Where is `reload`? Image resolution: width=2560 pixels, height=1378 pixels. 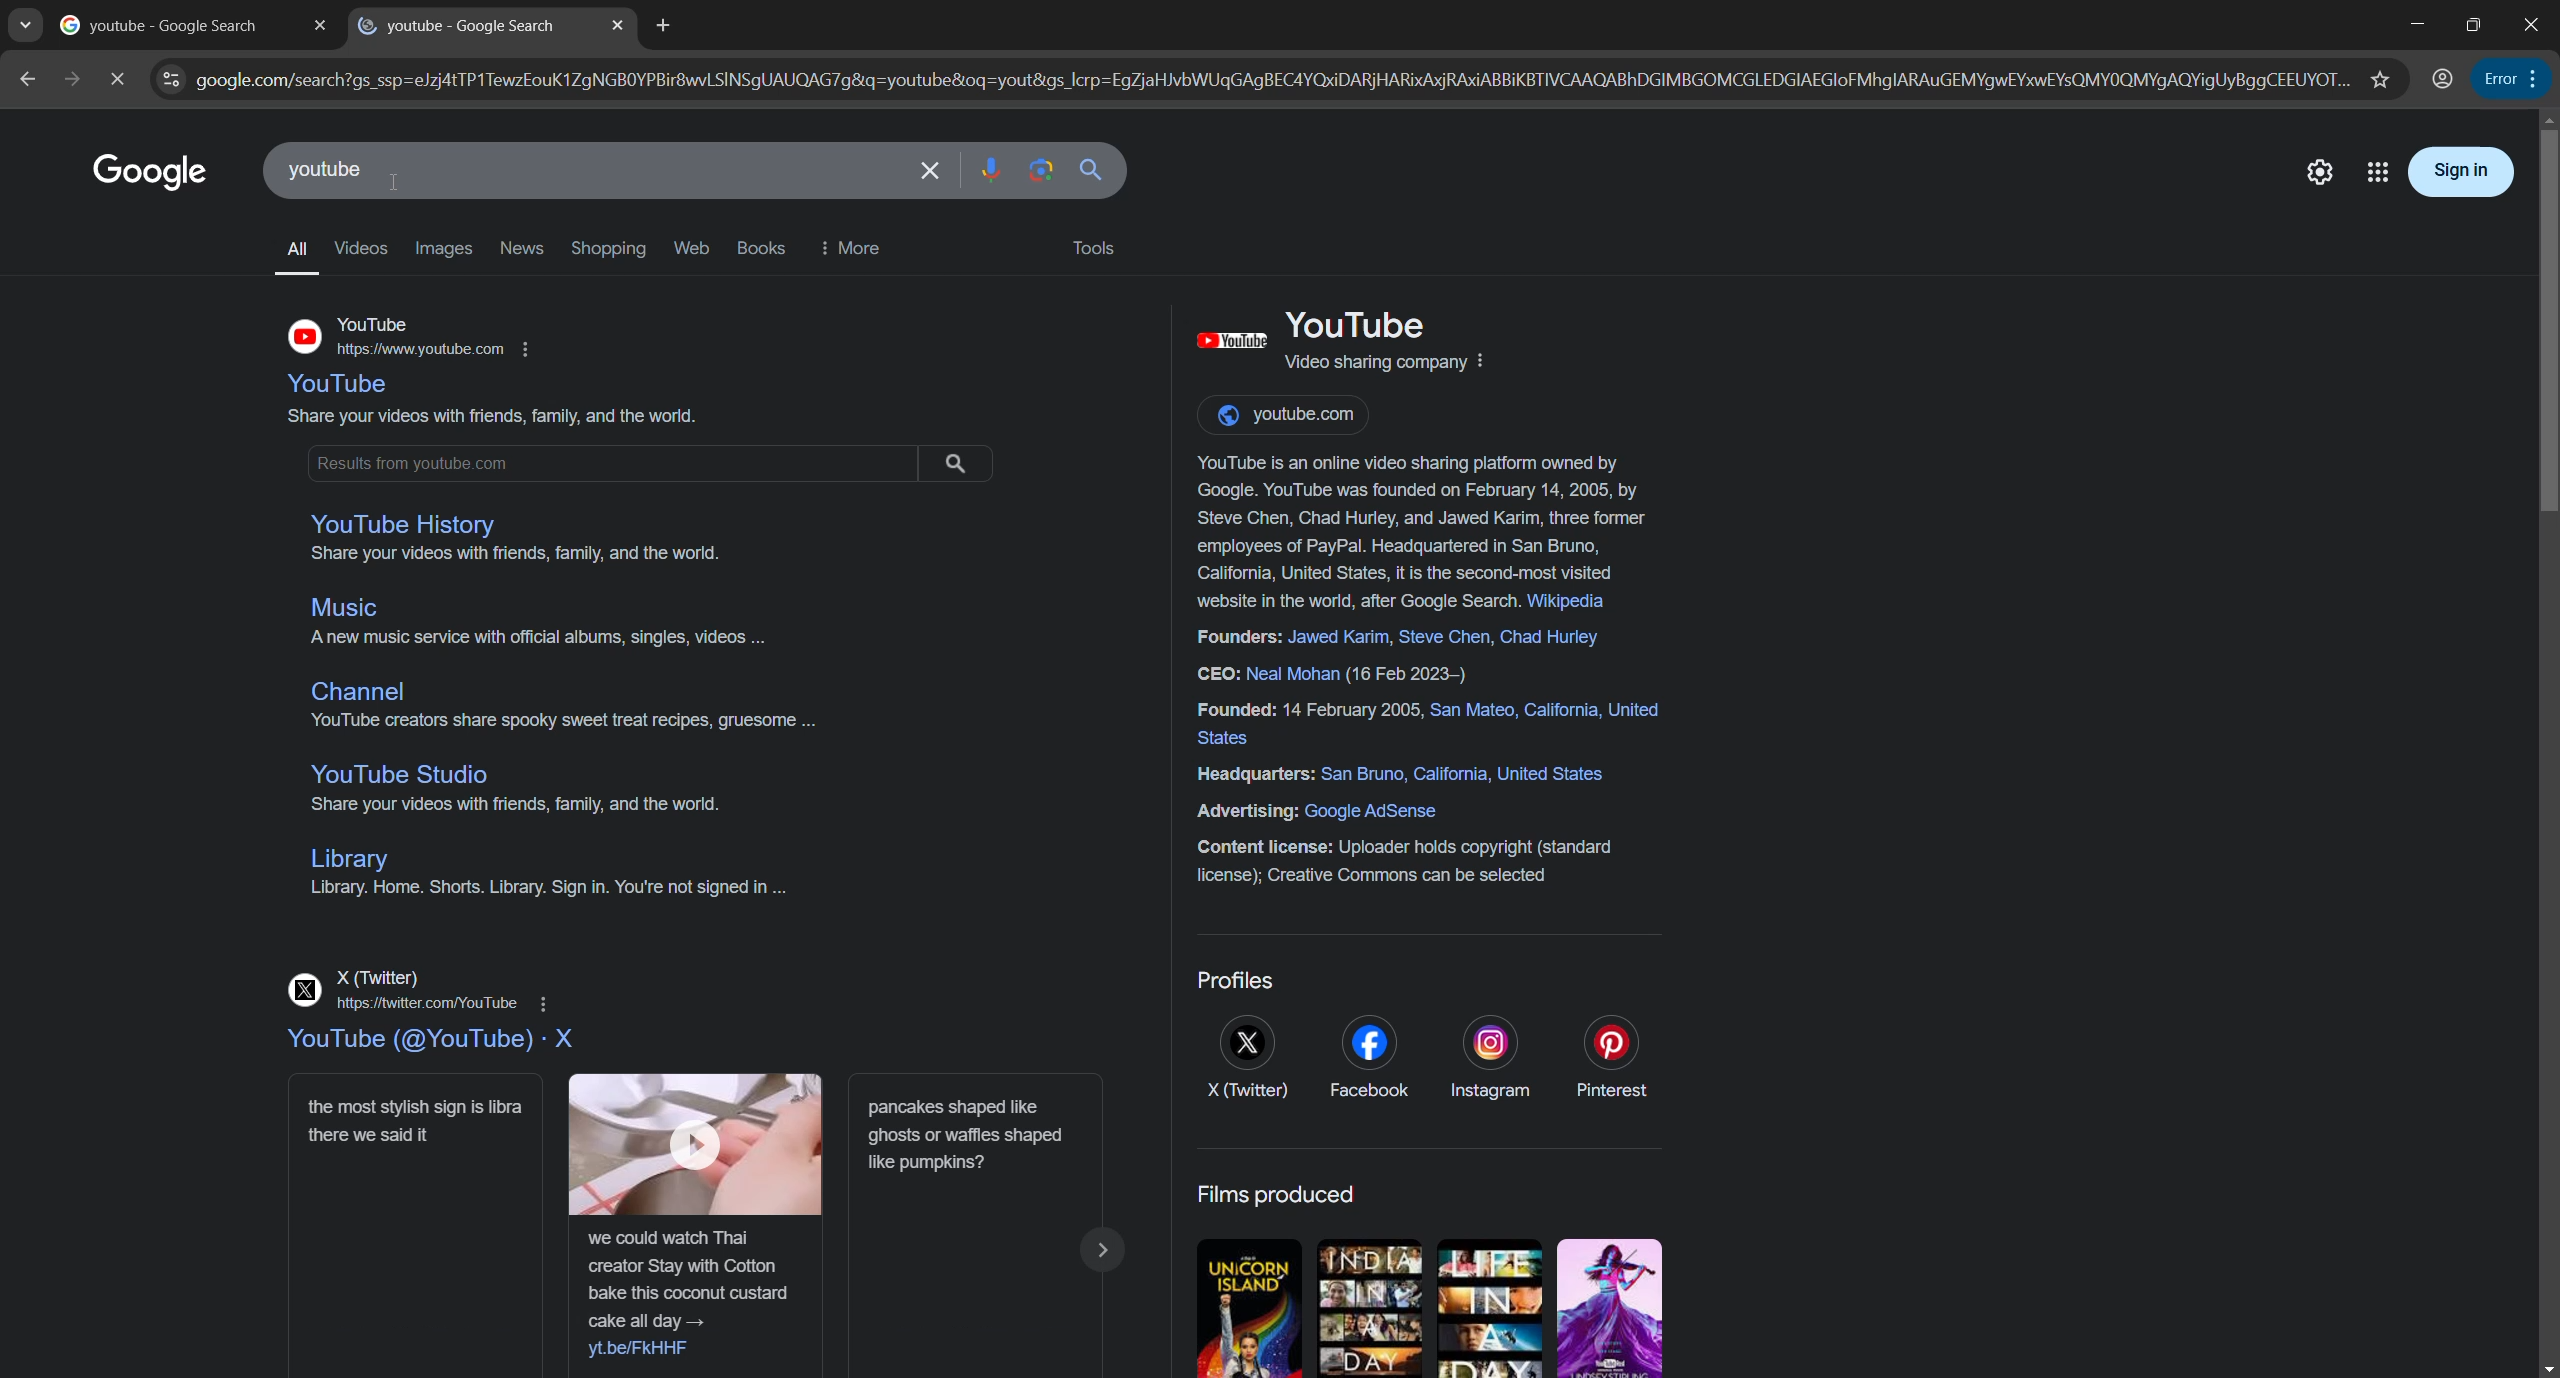
reload is located at coordinates (118, 78).